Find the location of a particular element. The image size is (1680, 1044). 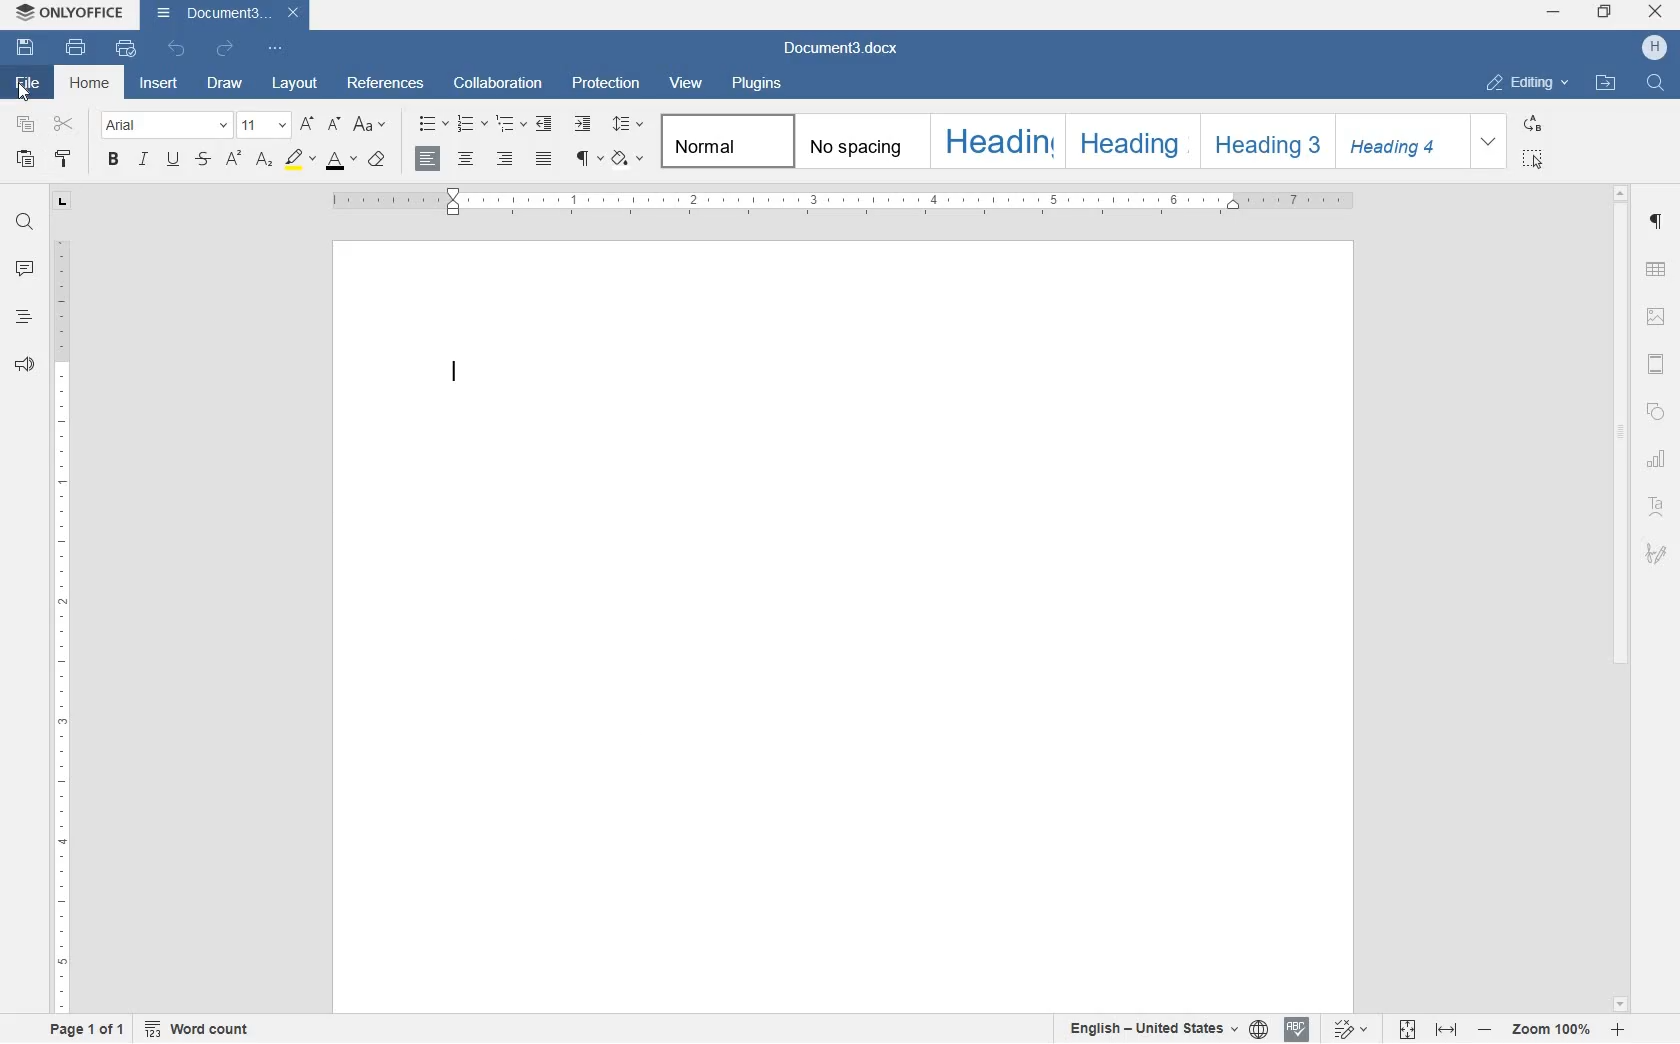

underline is located at coordinates (173, 159).